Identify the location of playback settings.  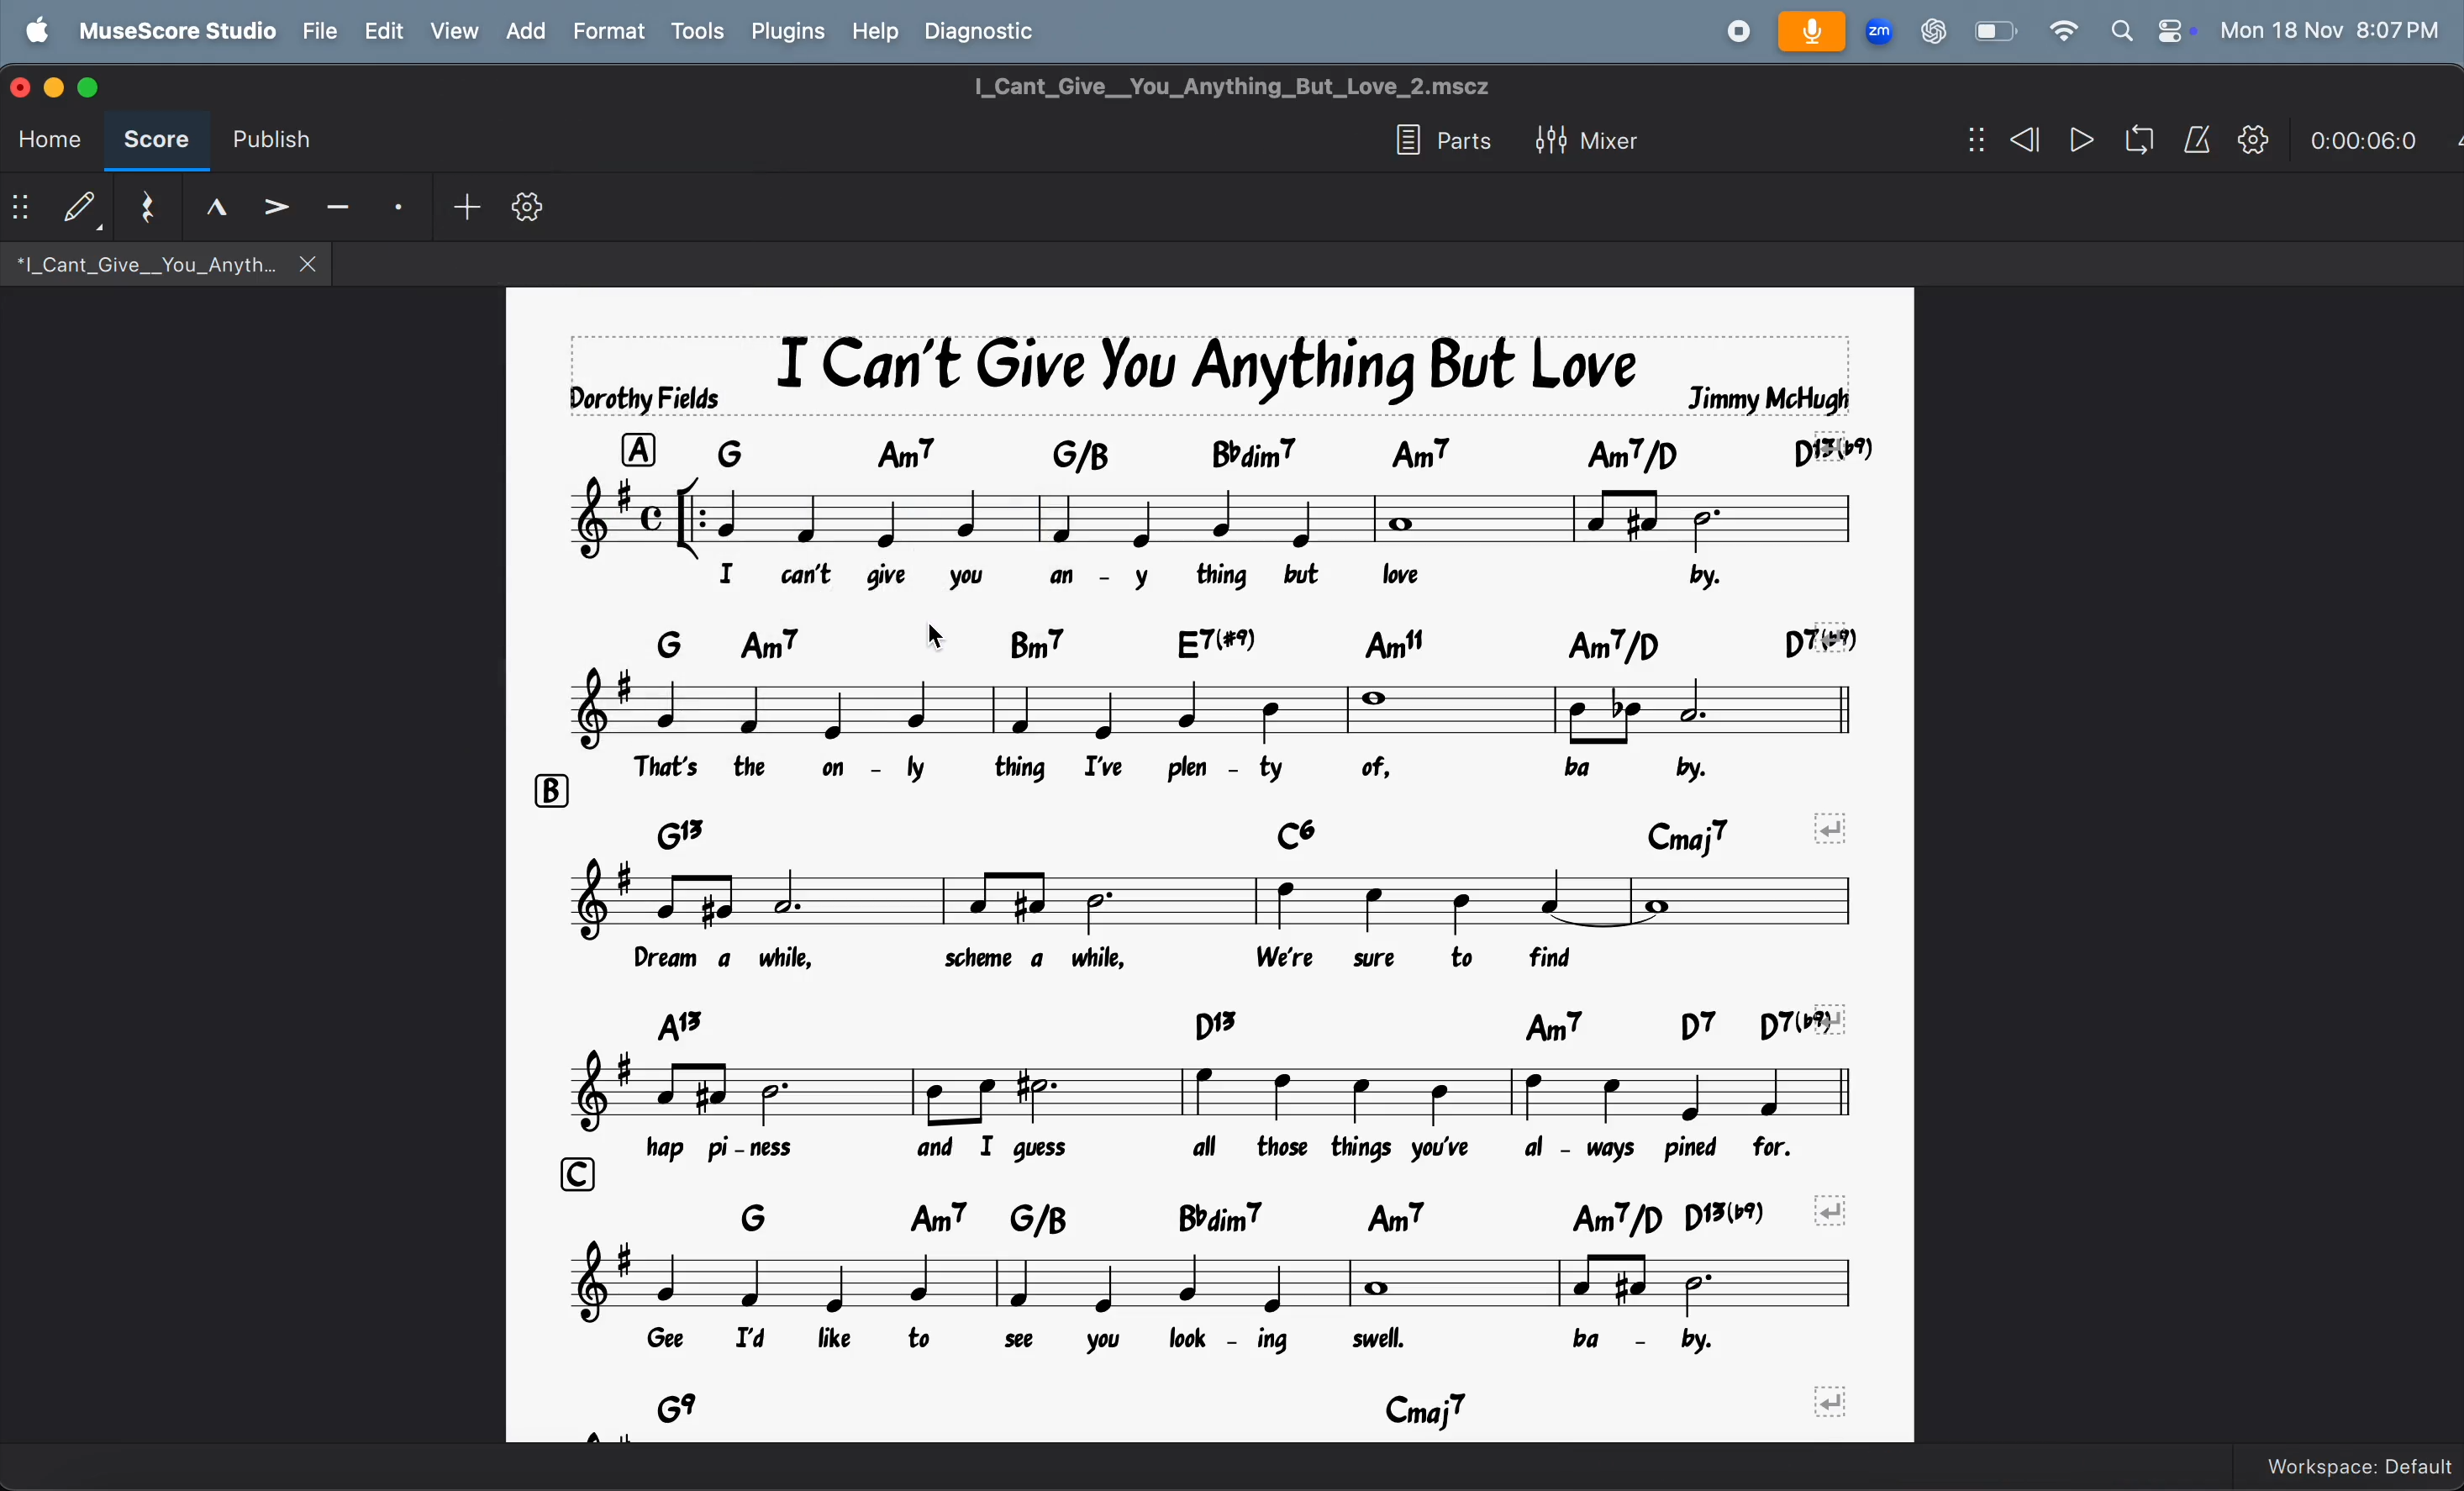
(2258, 144).